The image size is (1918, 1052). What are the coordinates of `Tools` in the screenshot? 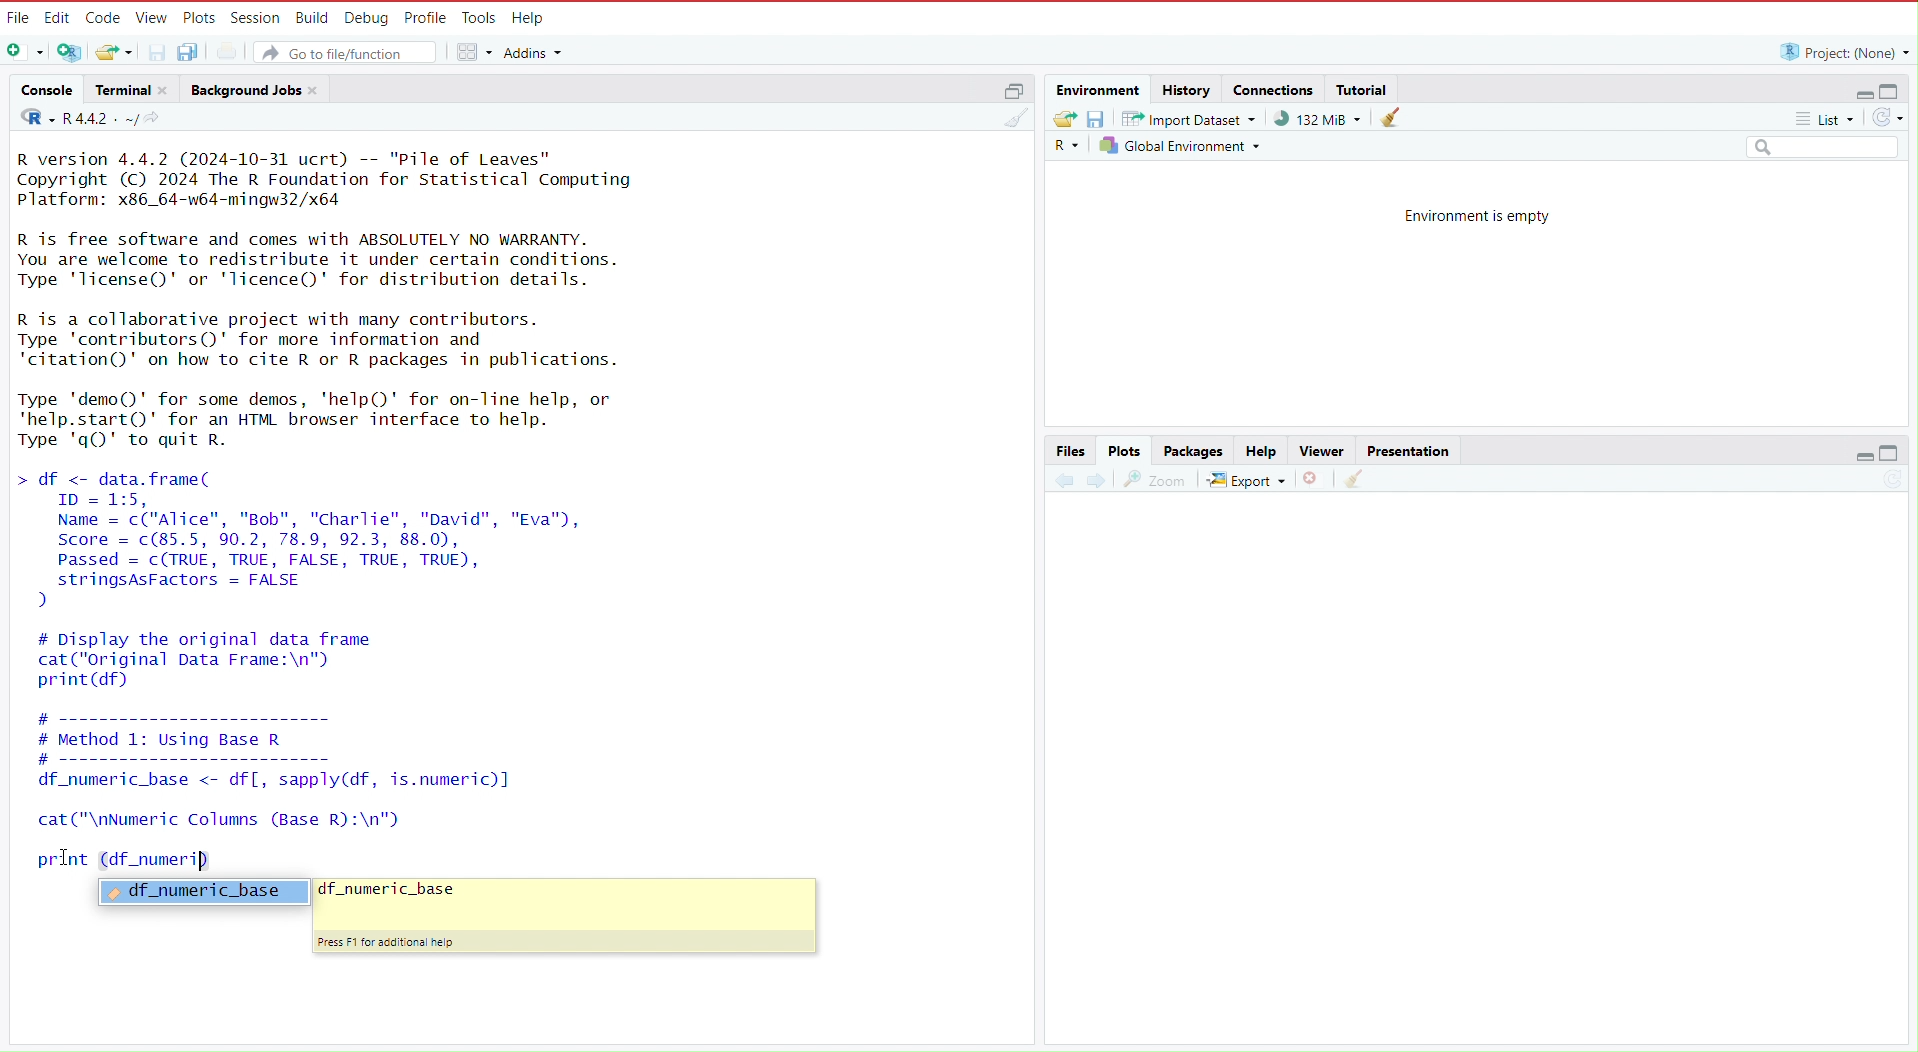 It's located at (480, 17).